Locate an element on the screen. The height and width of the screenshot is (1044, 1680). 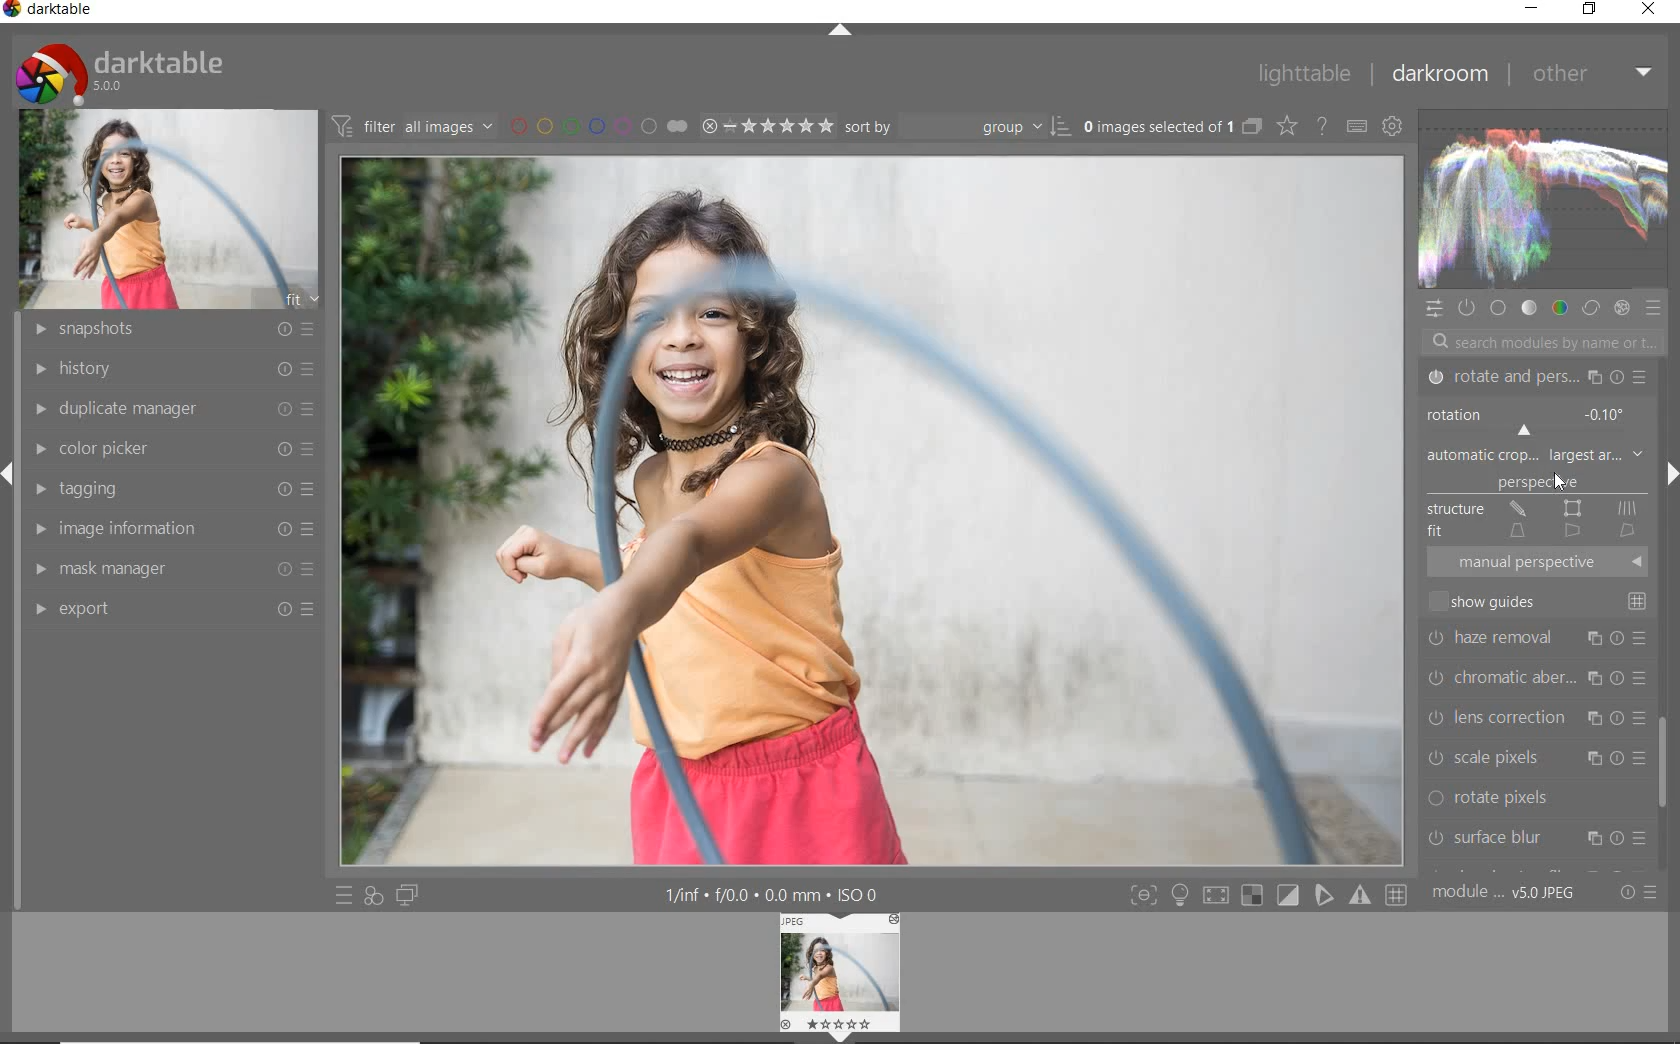
selected image range rating is located at coordinates (764, 126).